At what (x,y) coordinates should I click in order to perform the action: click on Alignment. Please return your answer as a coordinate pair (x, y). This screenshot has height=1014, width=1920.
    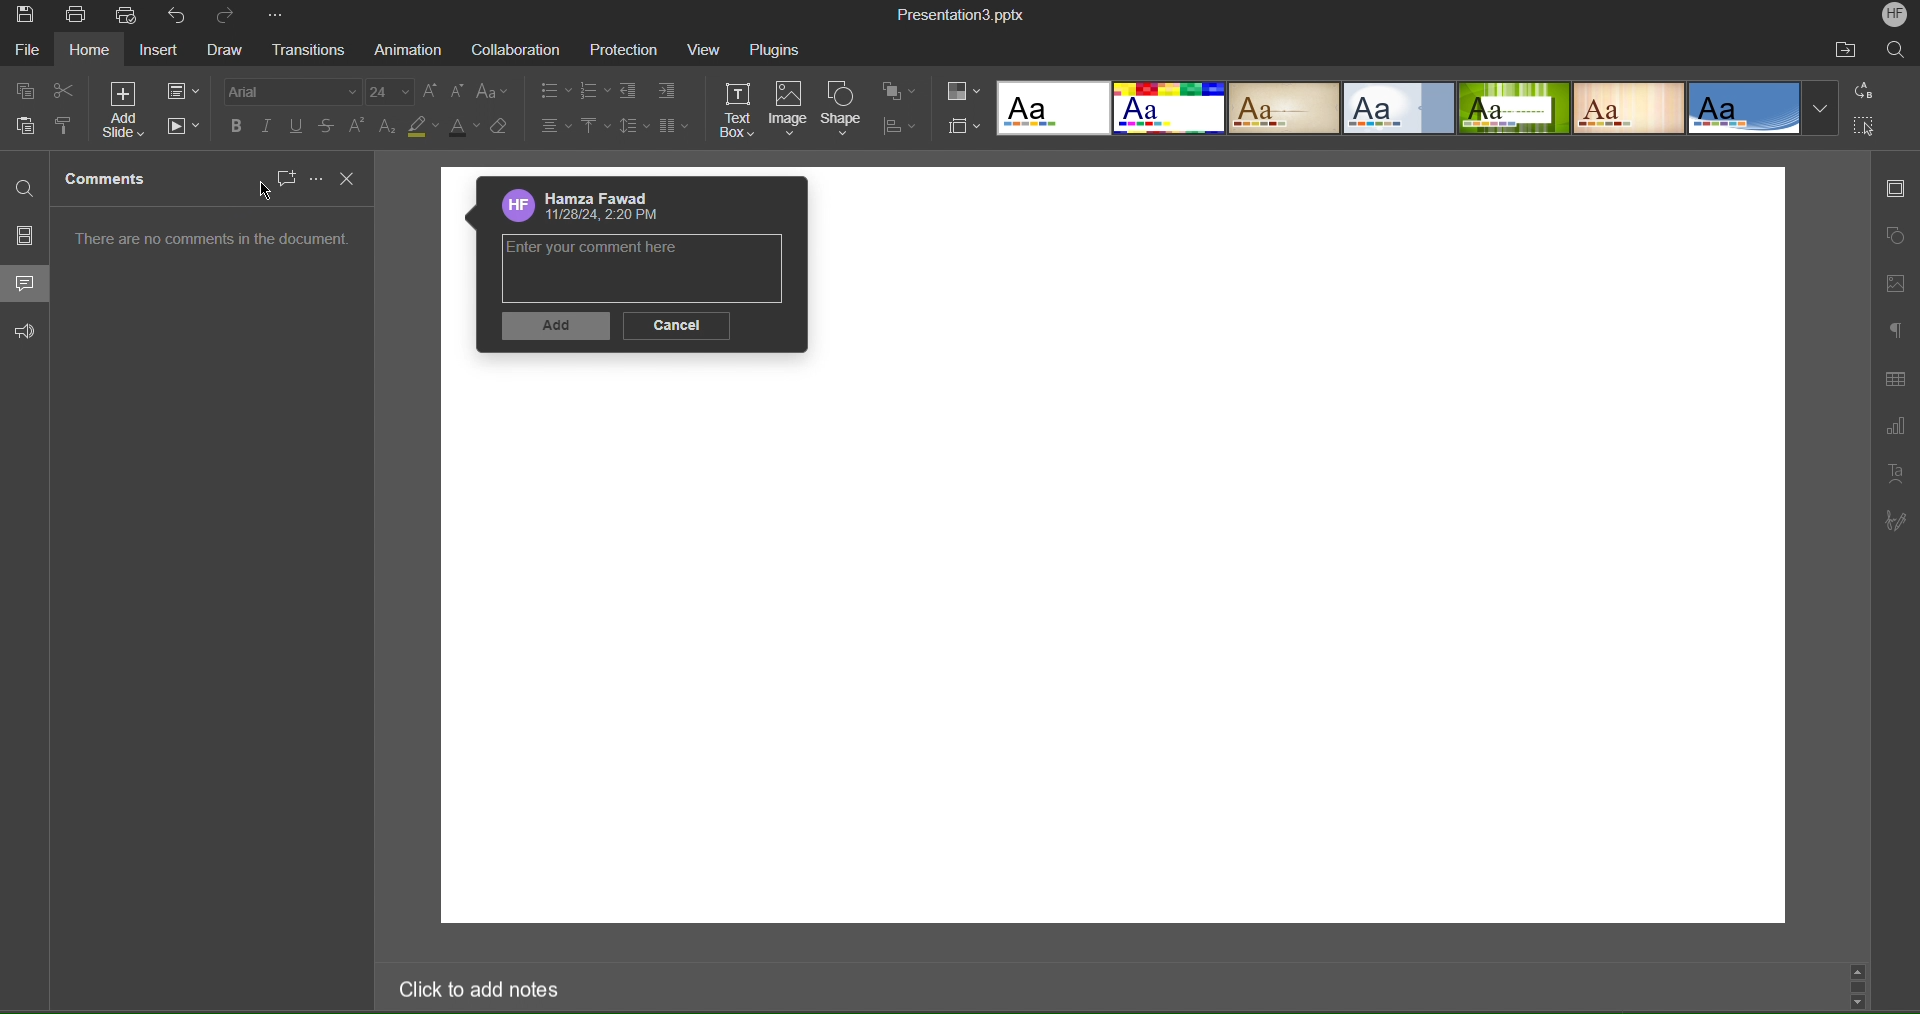
    Looking at the image, I should click on (556, 128).